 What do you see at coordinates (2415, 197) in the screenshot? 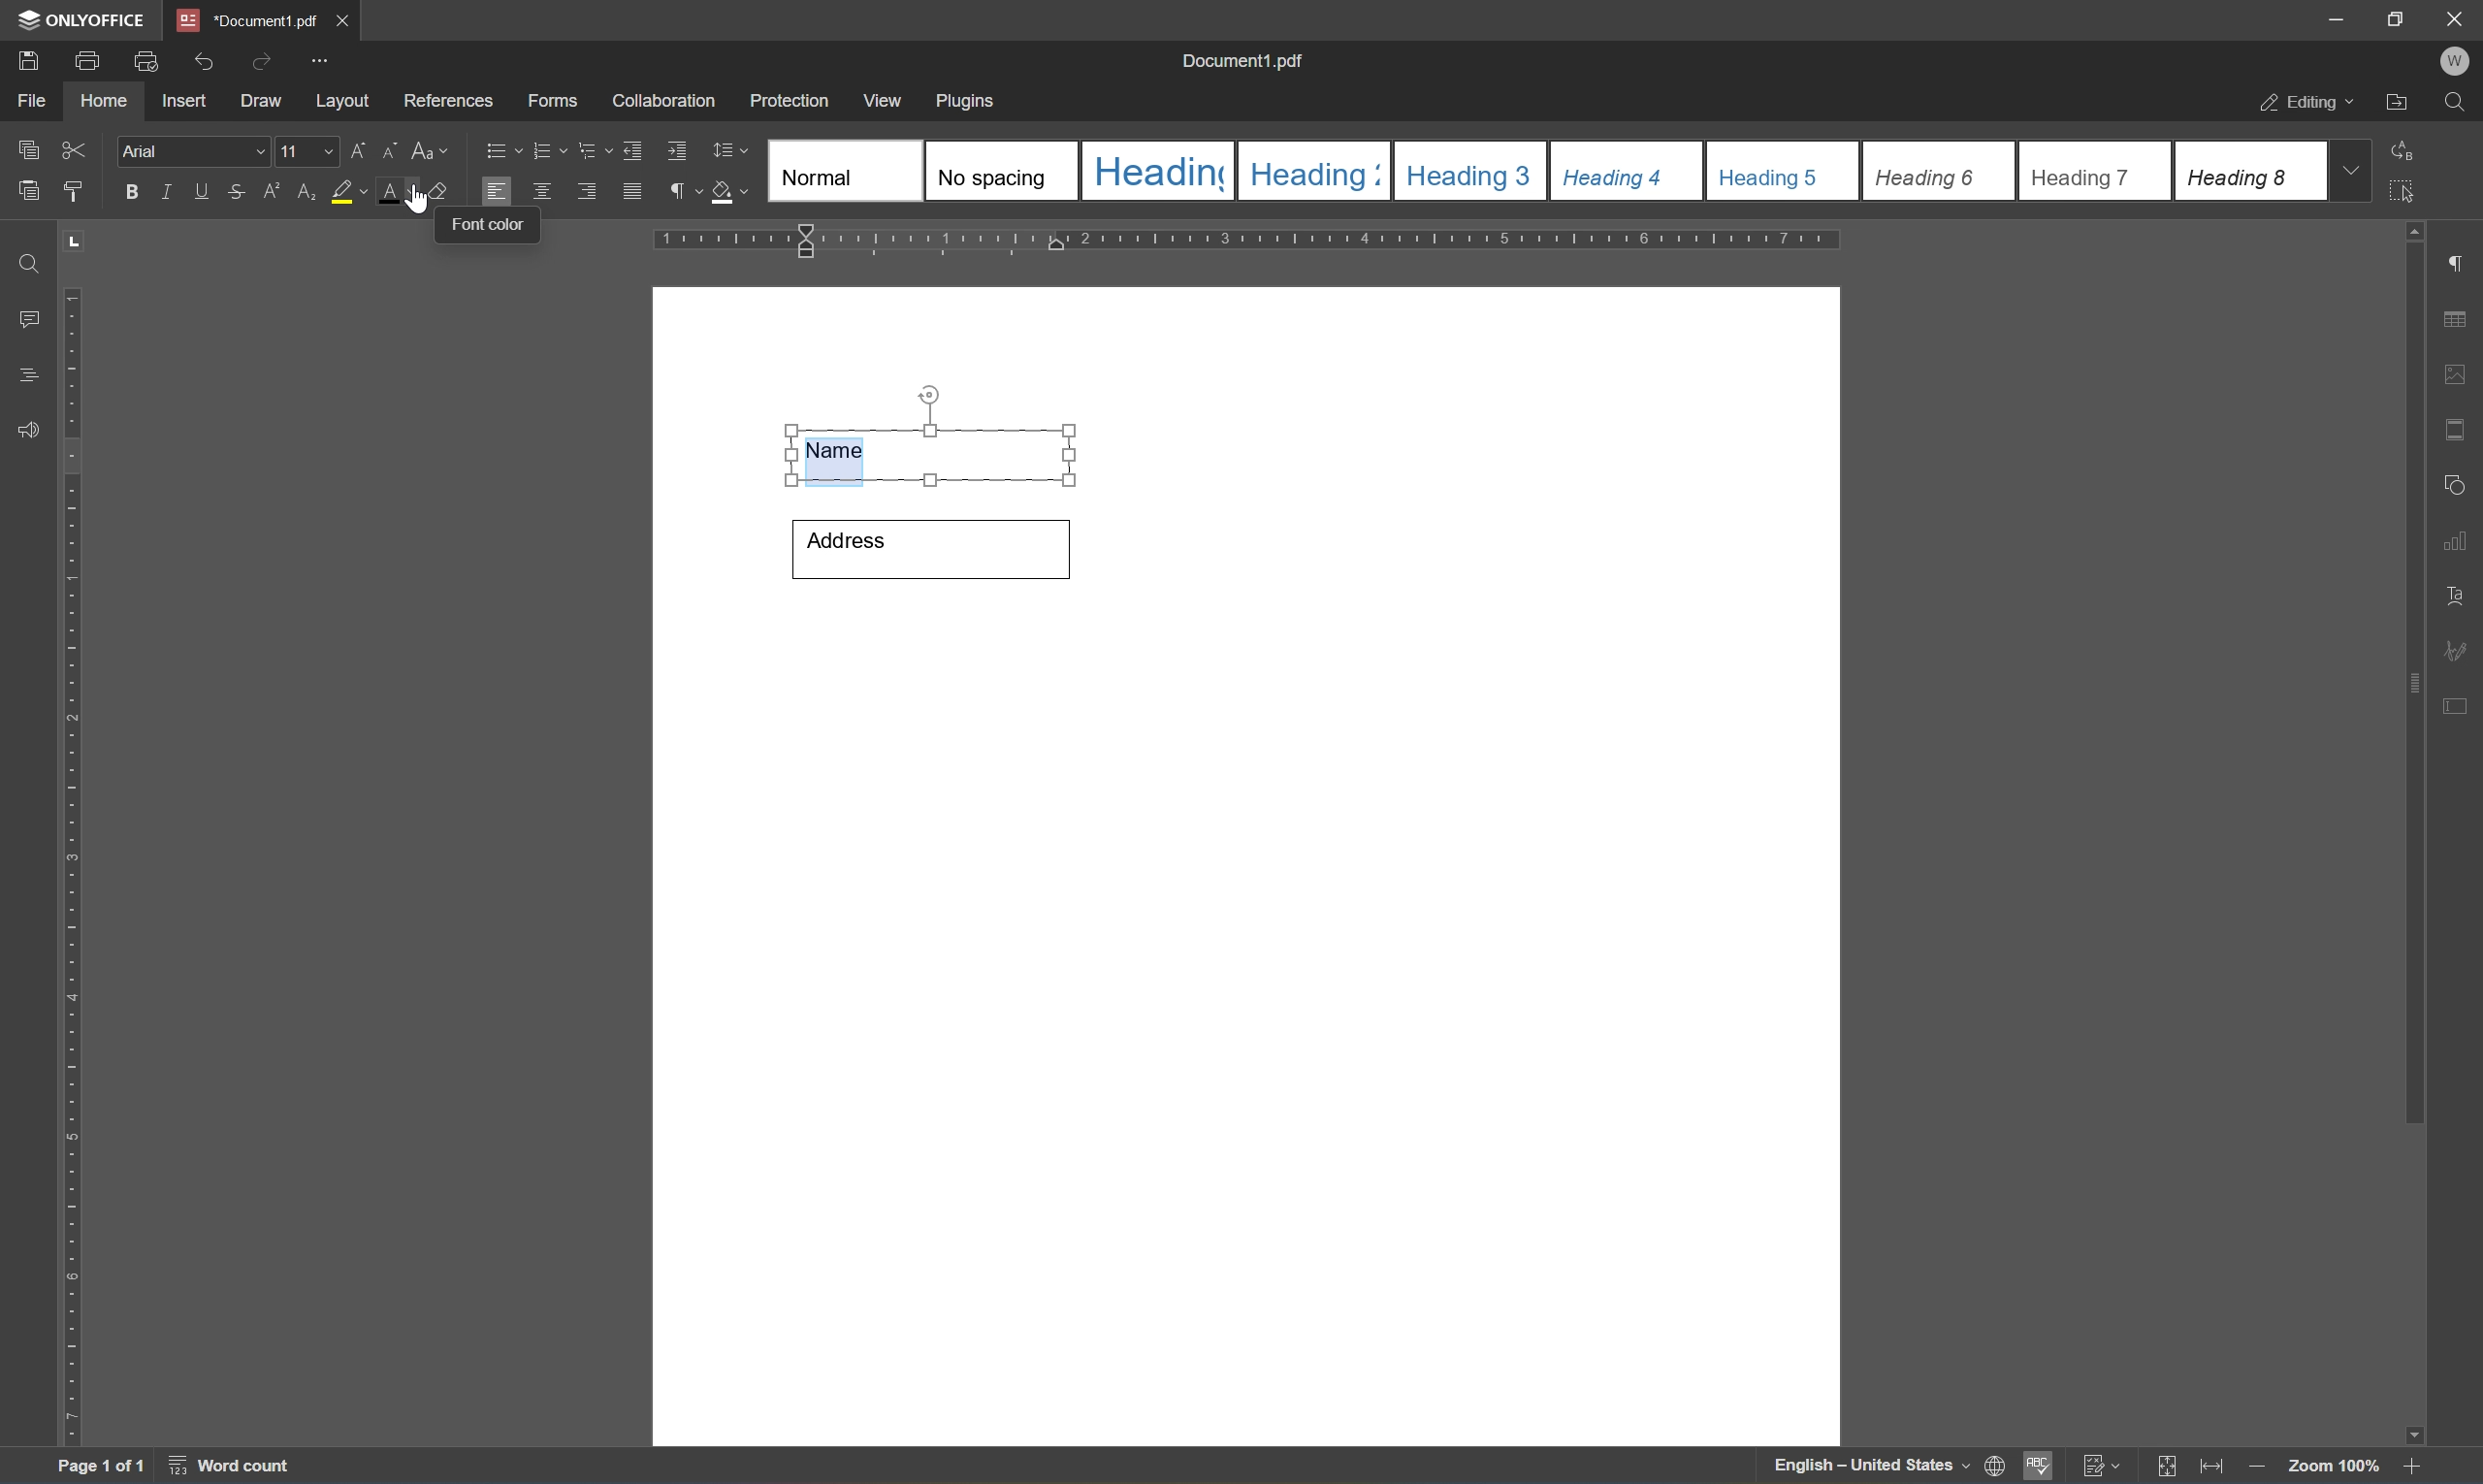
I see `select all` at bounding box center [2415, 197].